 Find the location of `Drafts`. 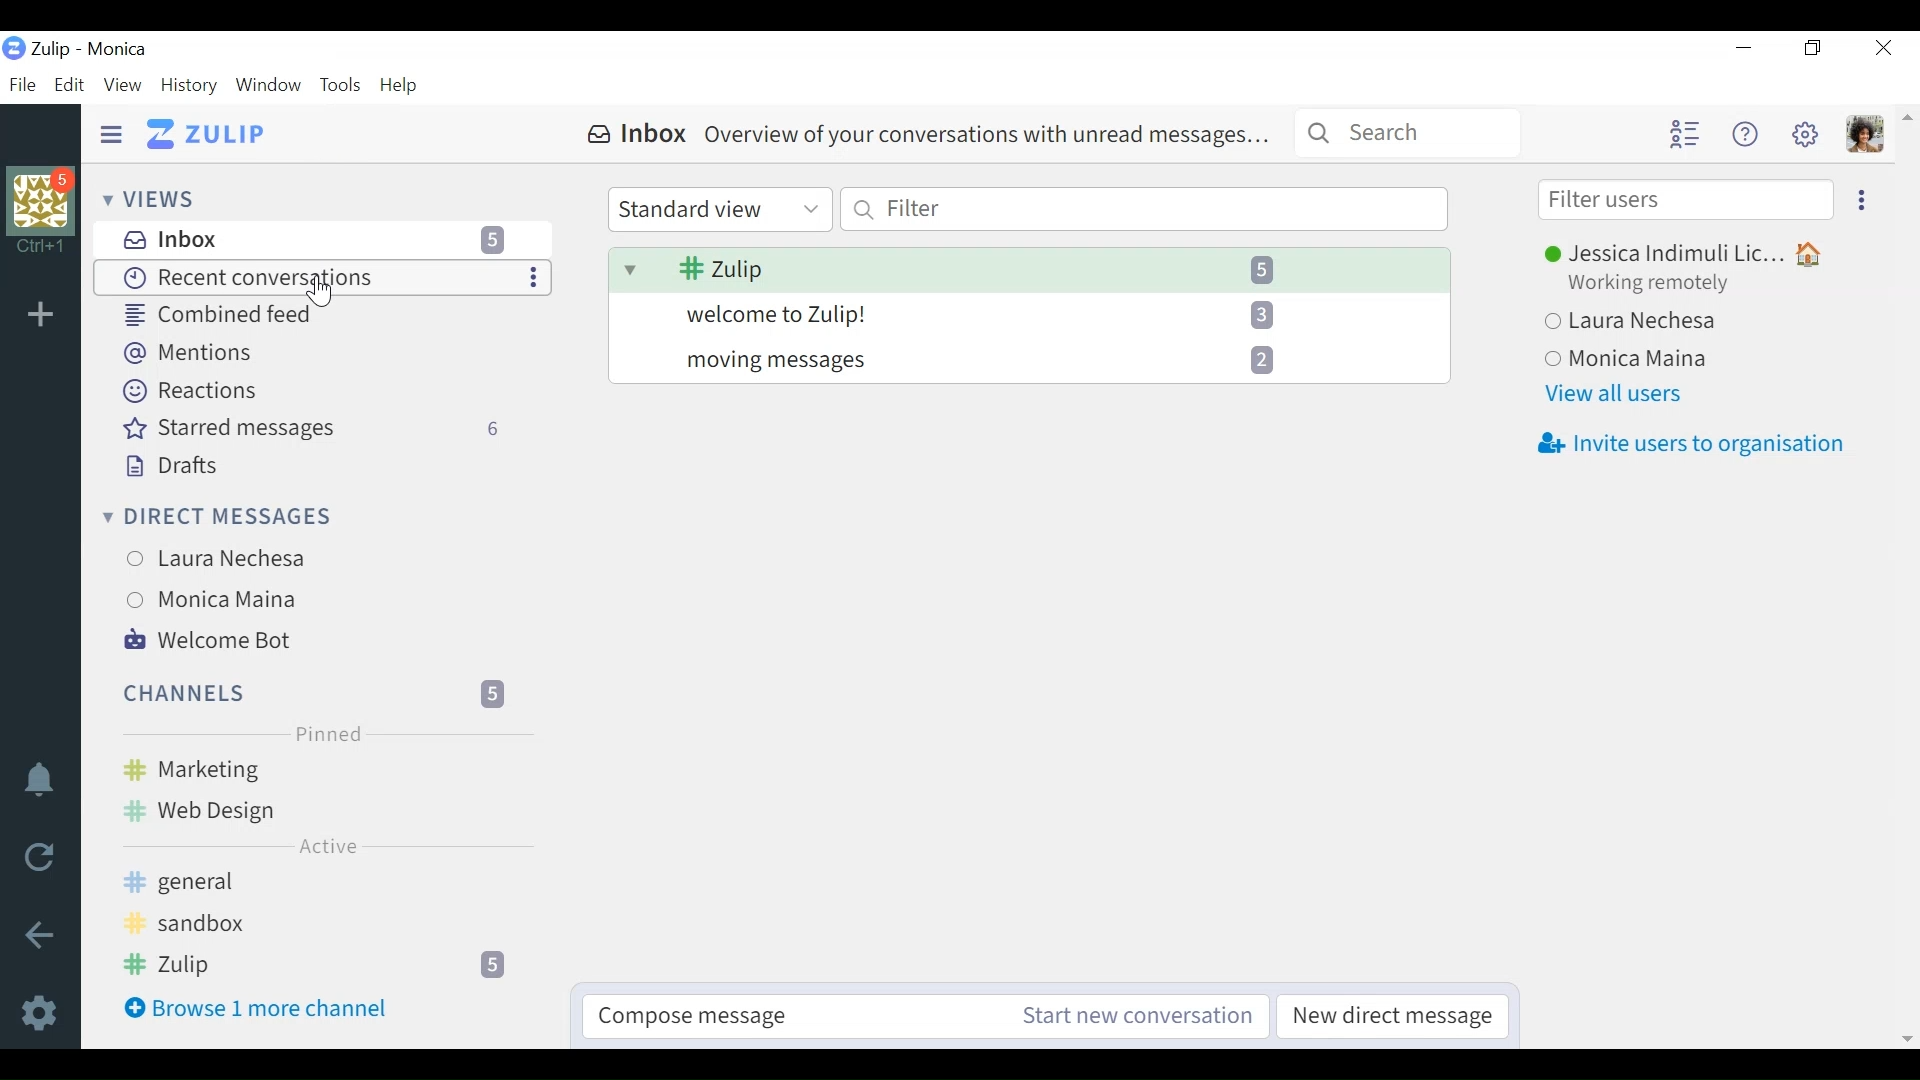

Drafts is located at coordinates (176, 466).